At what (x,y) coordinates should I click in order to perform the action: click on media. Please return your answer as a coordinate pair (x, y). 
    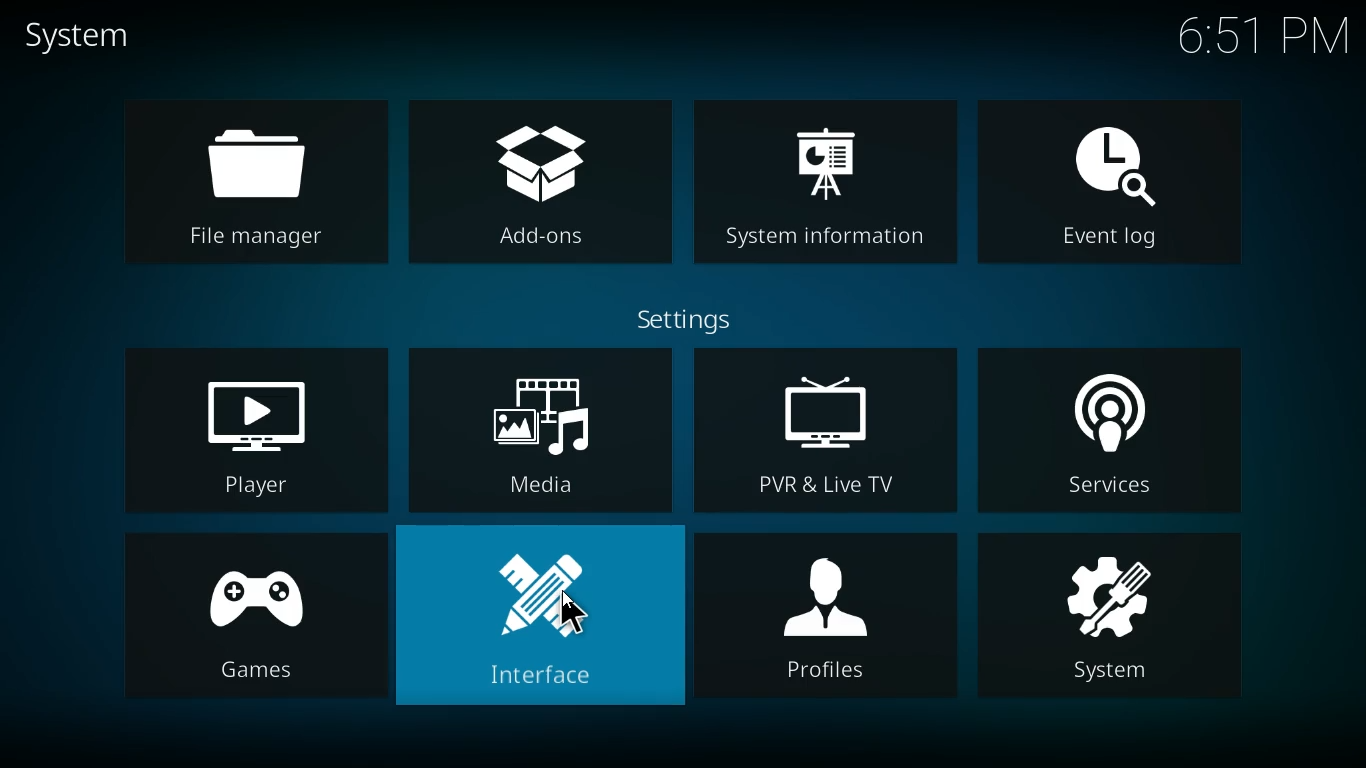
    Looking at the image, I should click on (540, 429).